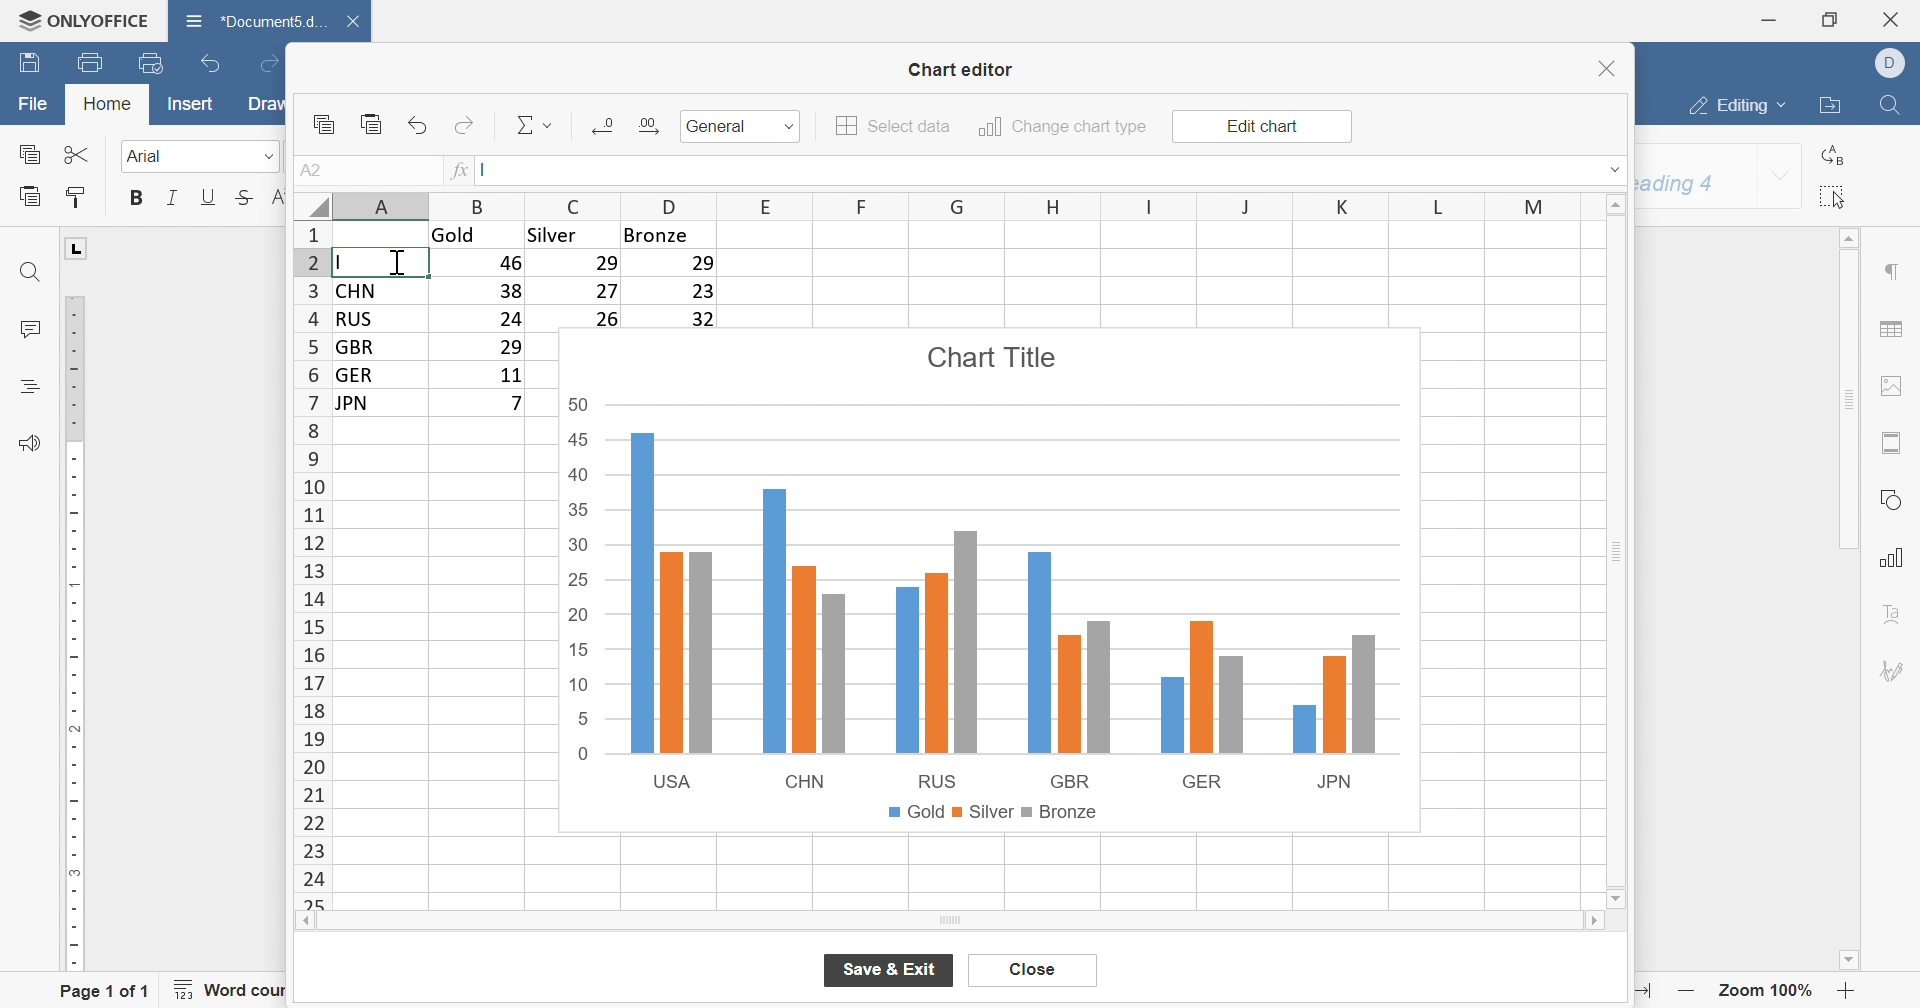 The height and width of the screenshot is (1008, 1920). What do you see at coordinates (28, 153) in the screenshot?
I see `copy` at bounding box center [28, 153].